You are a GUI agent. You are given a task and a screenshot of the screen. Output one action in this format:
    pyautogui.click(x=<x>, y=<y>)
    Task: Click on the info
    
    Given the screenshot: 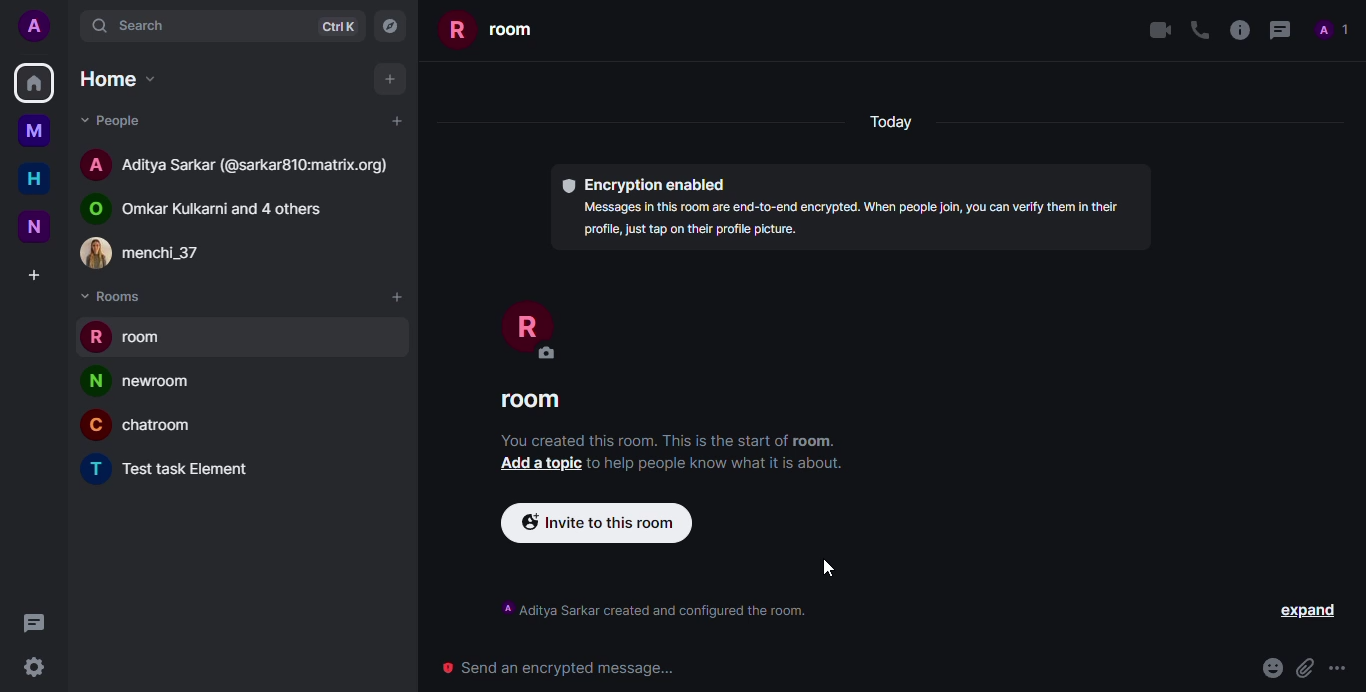 What is the action you would take?
    pyautogui.click(x=652, y=610)
    